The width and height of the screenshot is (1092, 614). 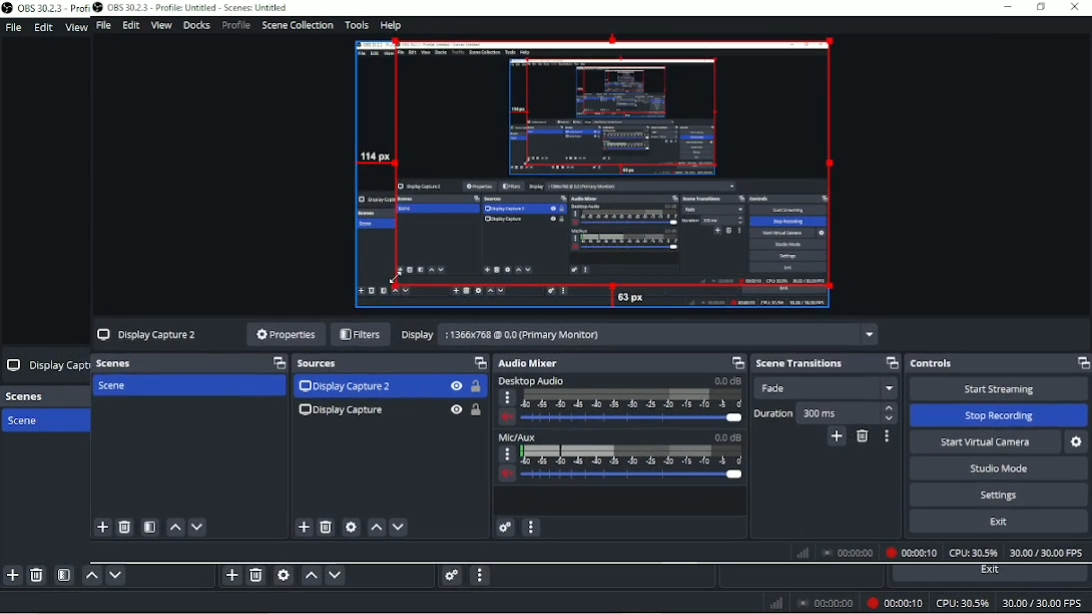 I want to click on Display 1366x768 @ 0.0 (Primary Moniton), so click(x=637, y=334).